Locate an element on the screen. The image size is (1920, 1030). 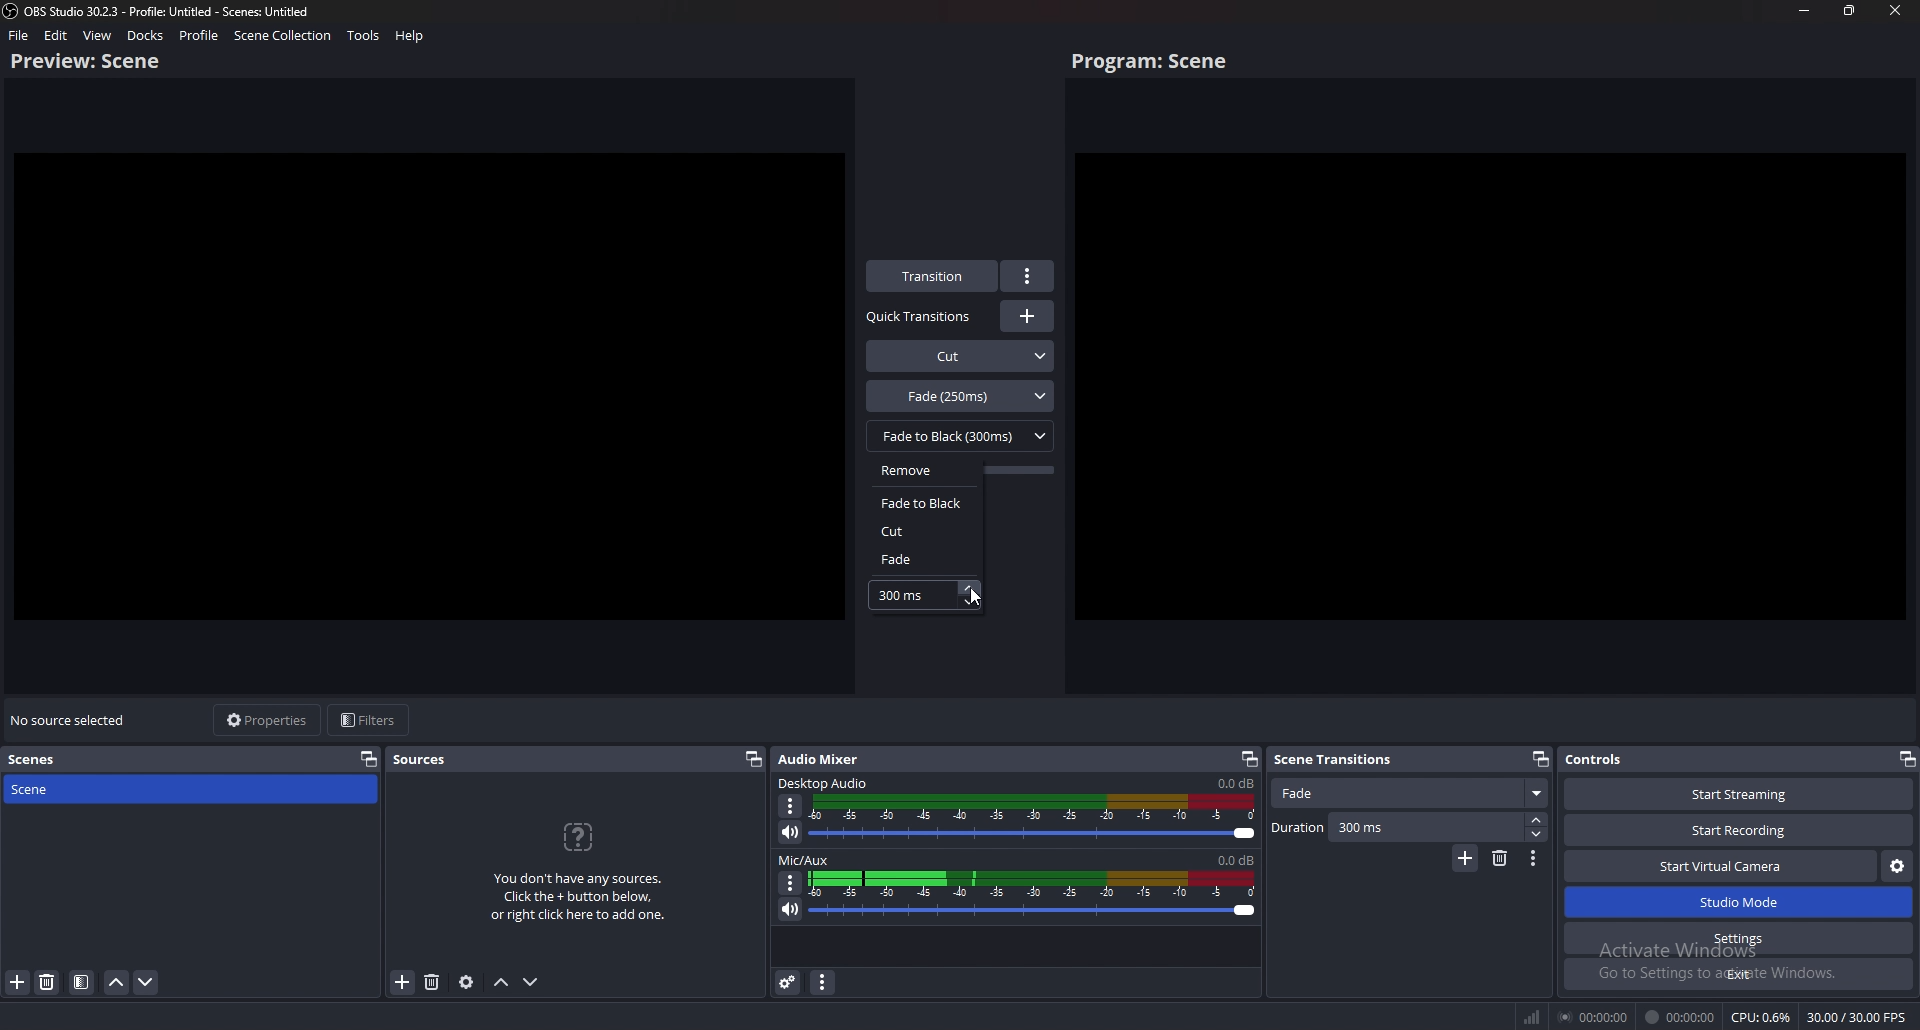
cursor is located at coordinates (976, 596).